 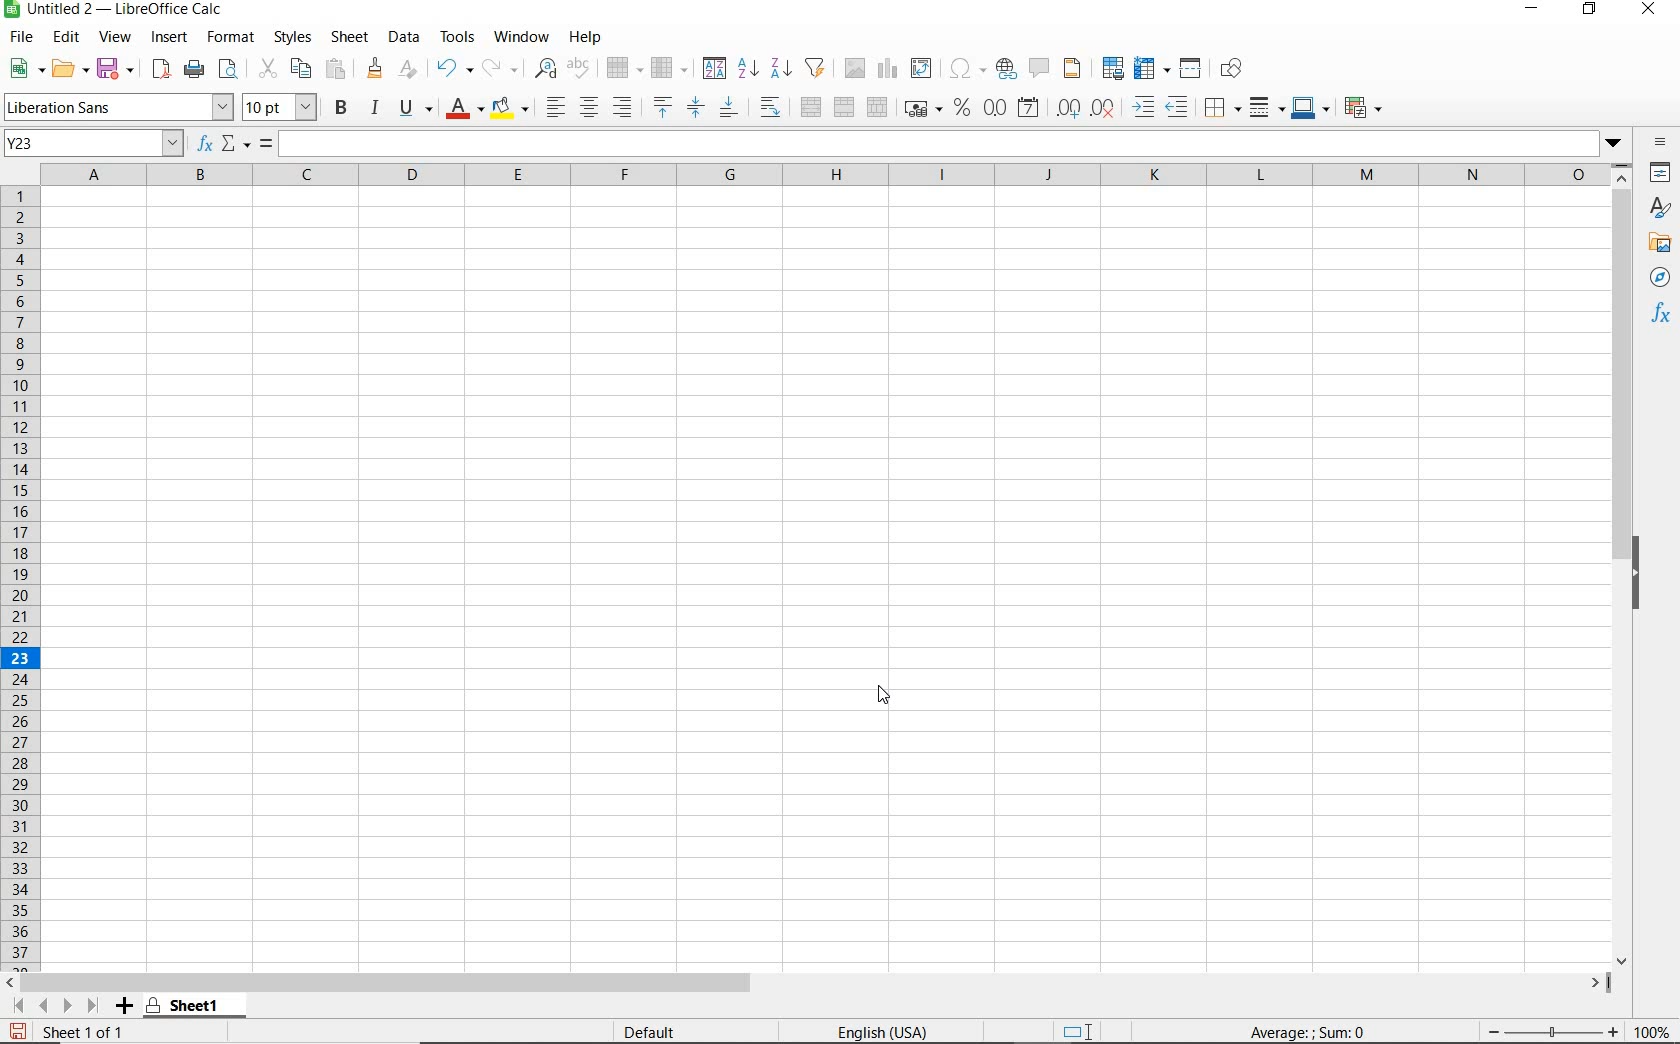 I want to click on FREEZE ROWS AND COLUMNS, so click(x=1149, y=69).